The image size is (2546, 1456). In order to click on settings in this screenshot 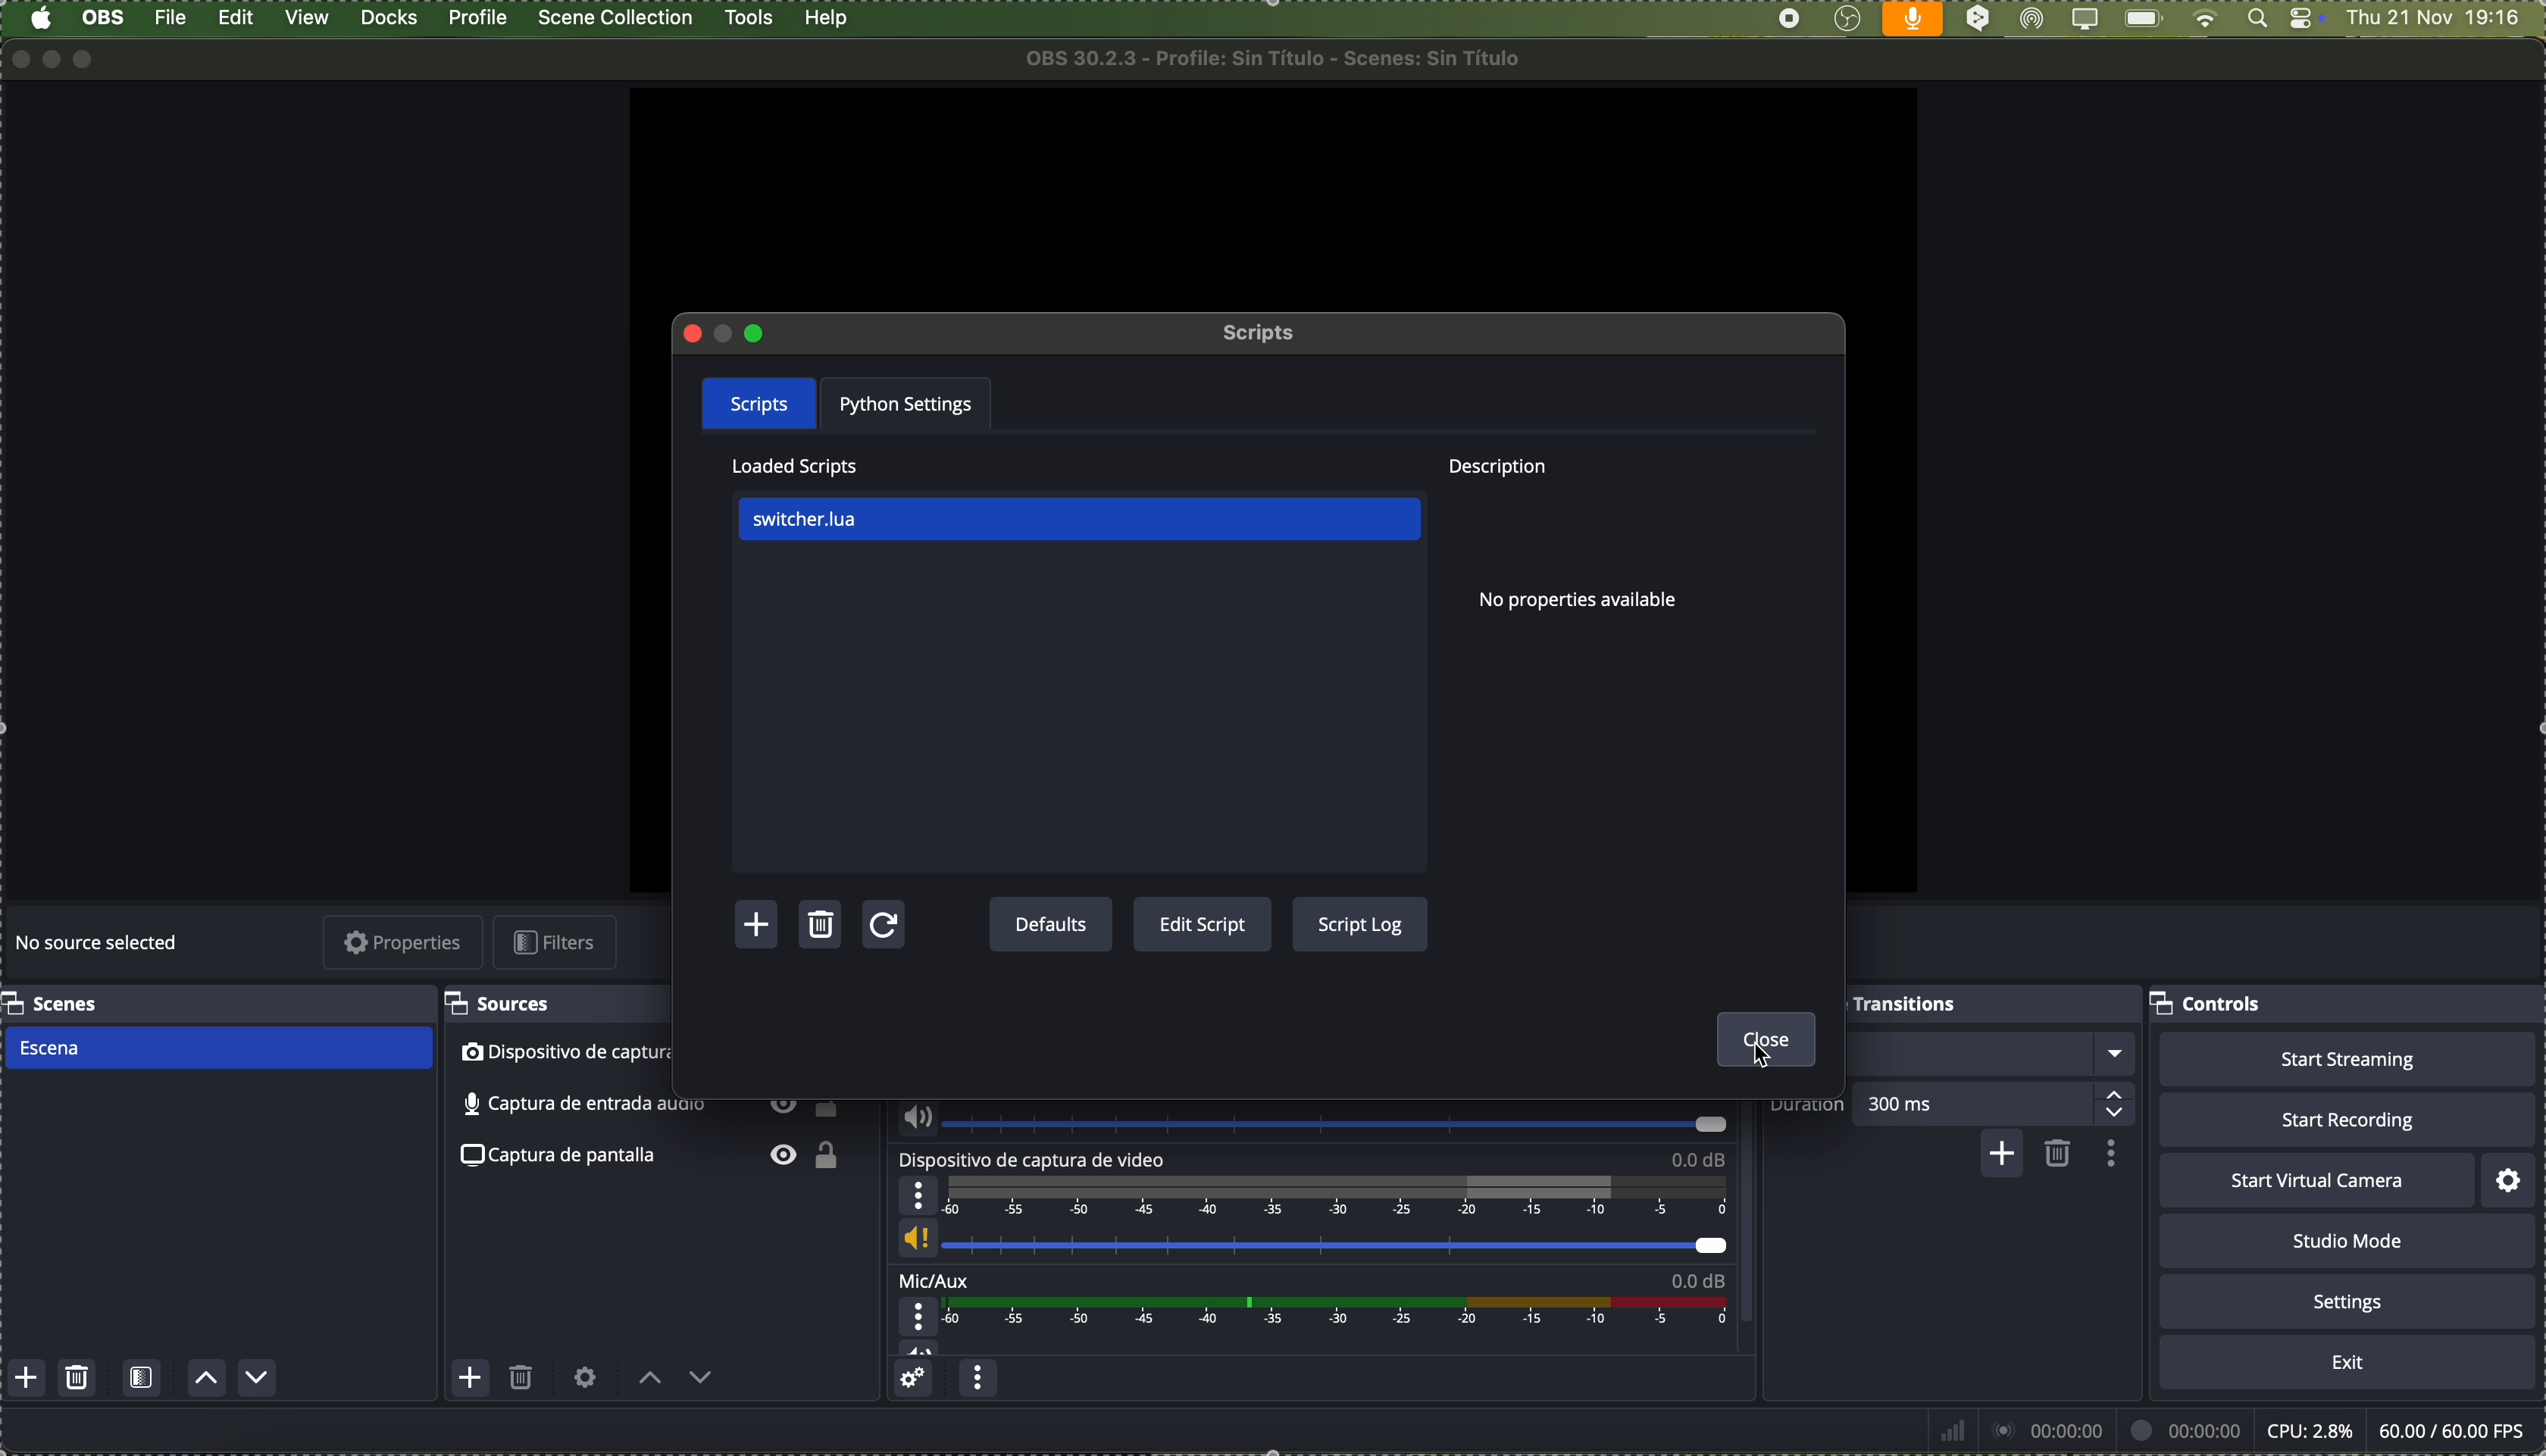, I will do `click(2348, 1300)`.